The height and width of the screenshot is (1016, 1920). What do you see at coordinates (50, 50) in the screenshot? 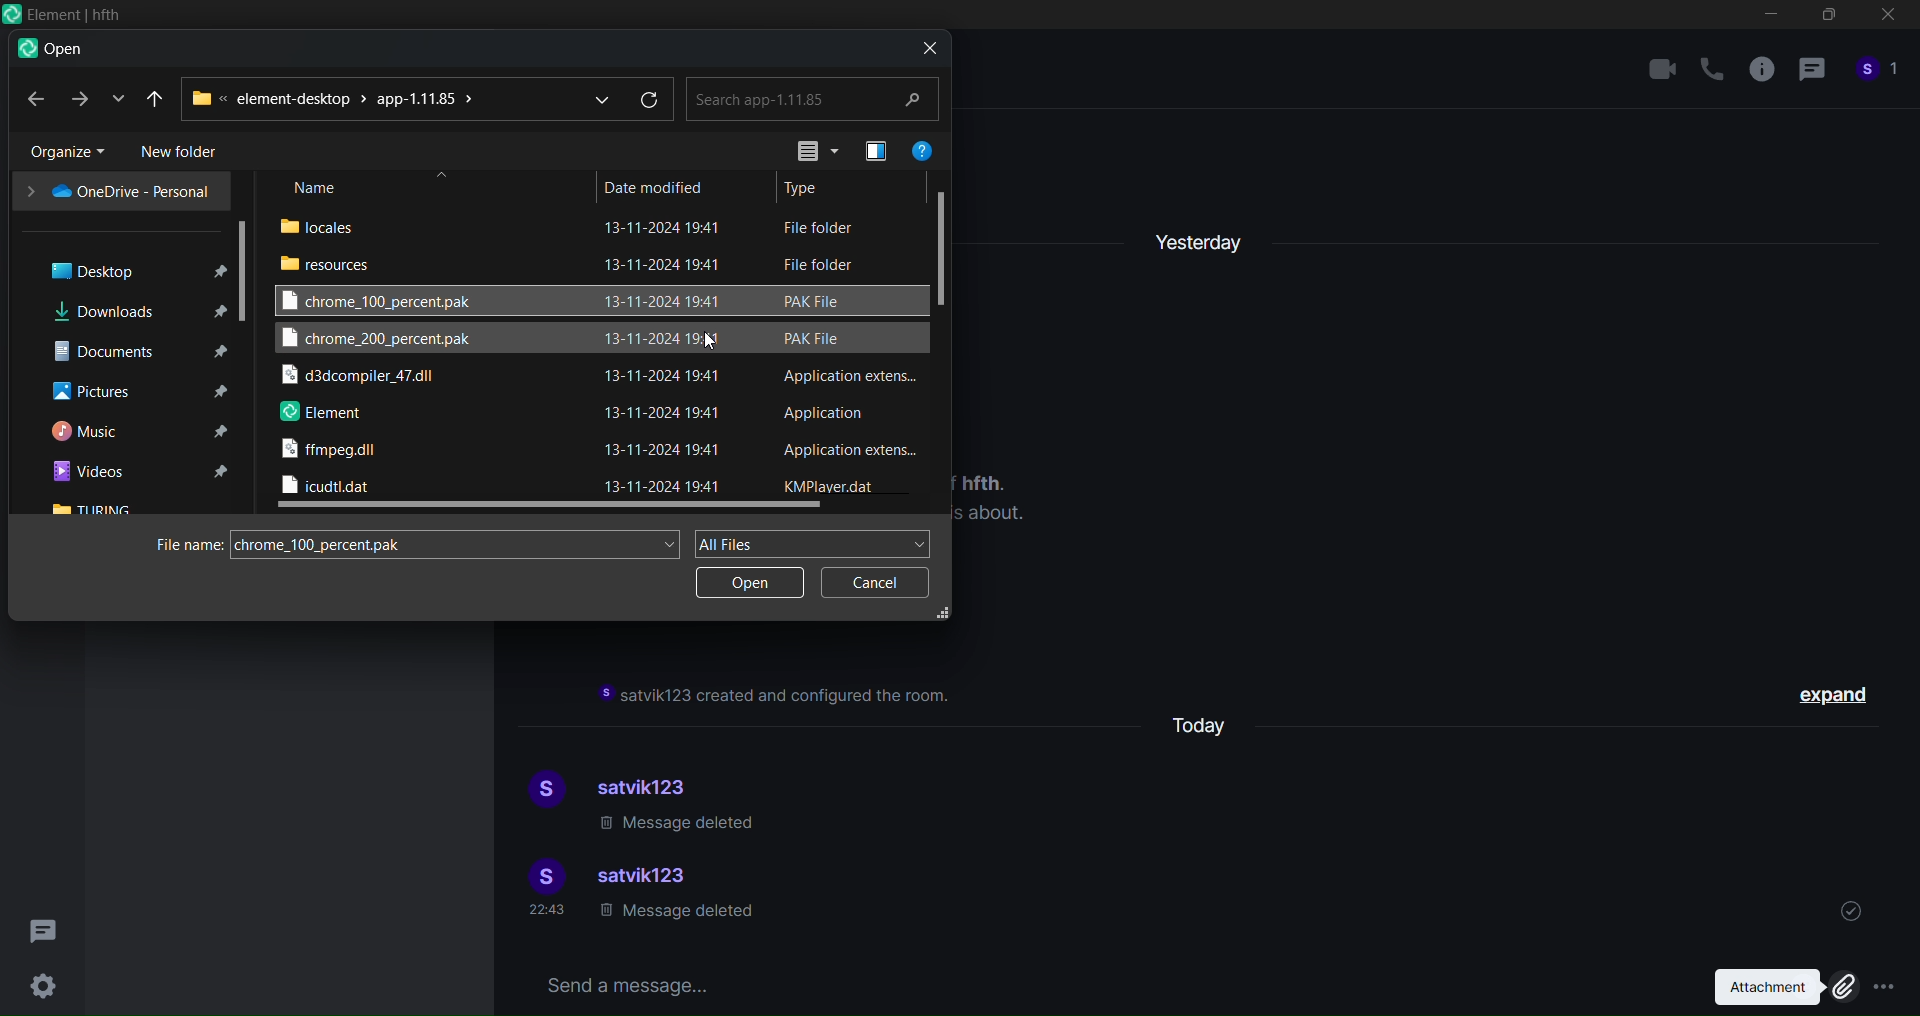
I see `open` at bounding box center [50, 50].